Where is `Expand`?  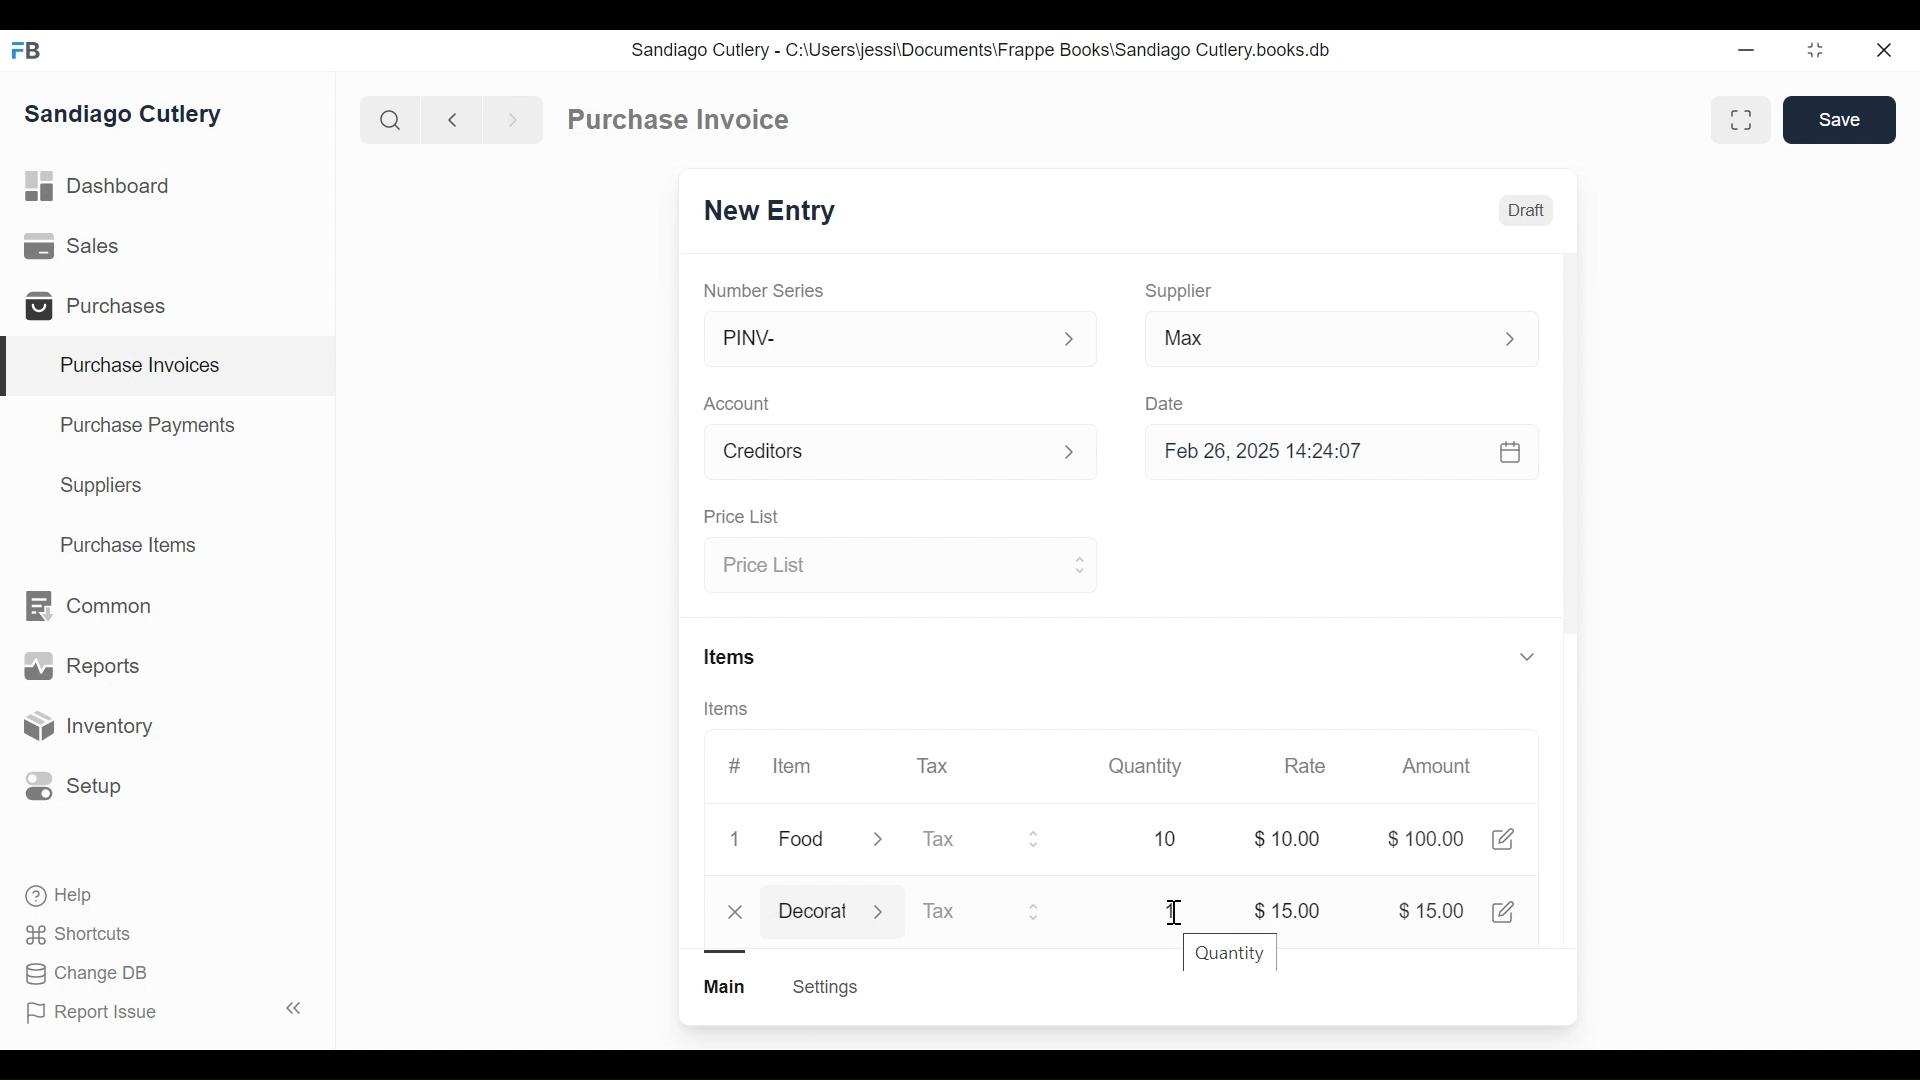
Expand is located at coordinates (1070, 340).